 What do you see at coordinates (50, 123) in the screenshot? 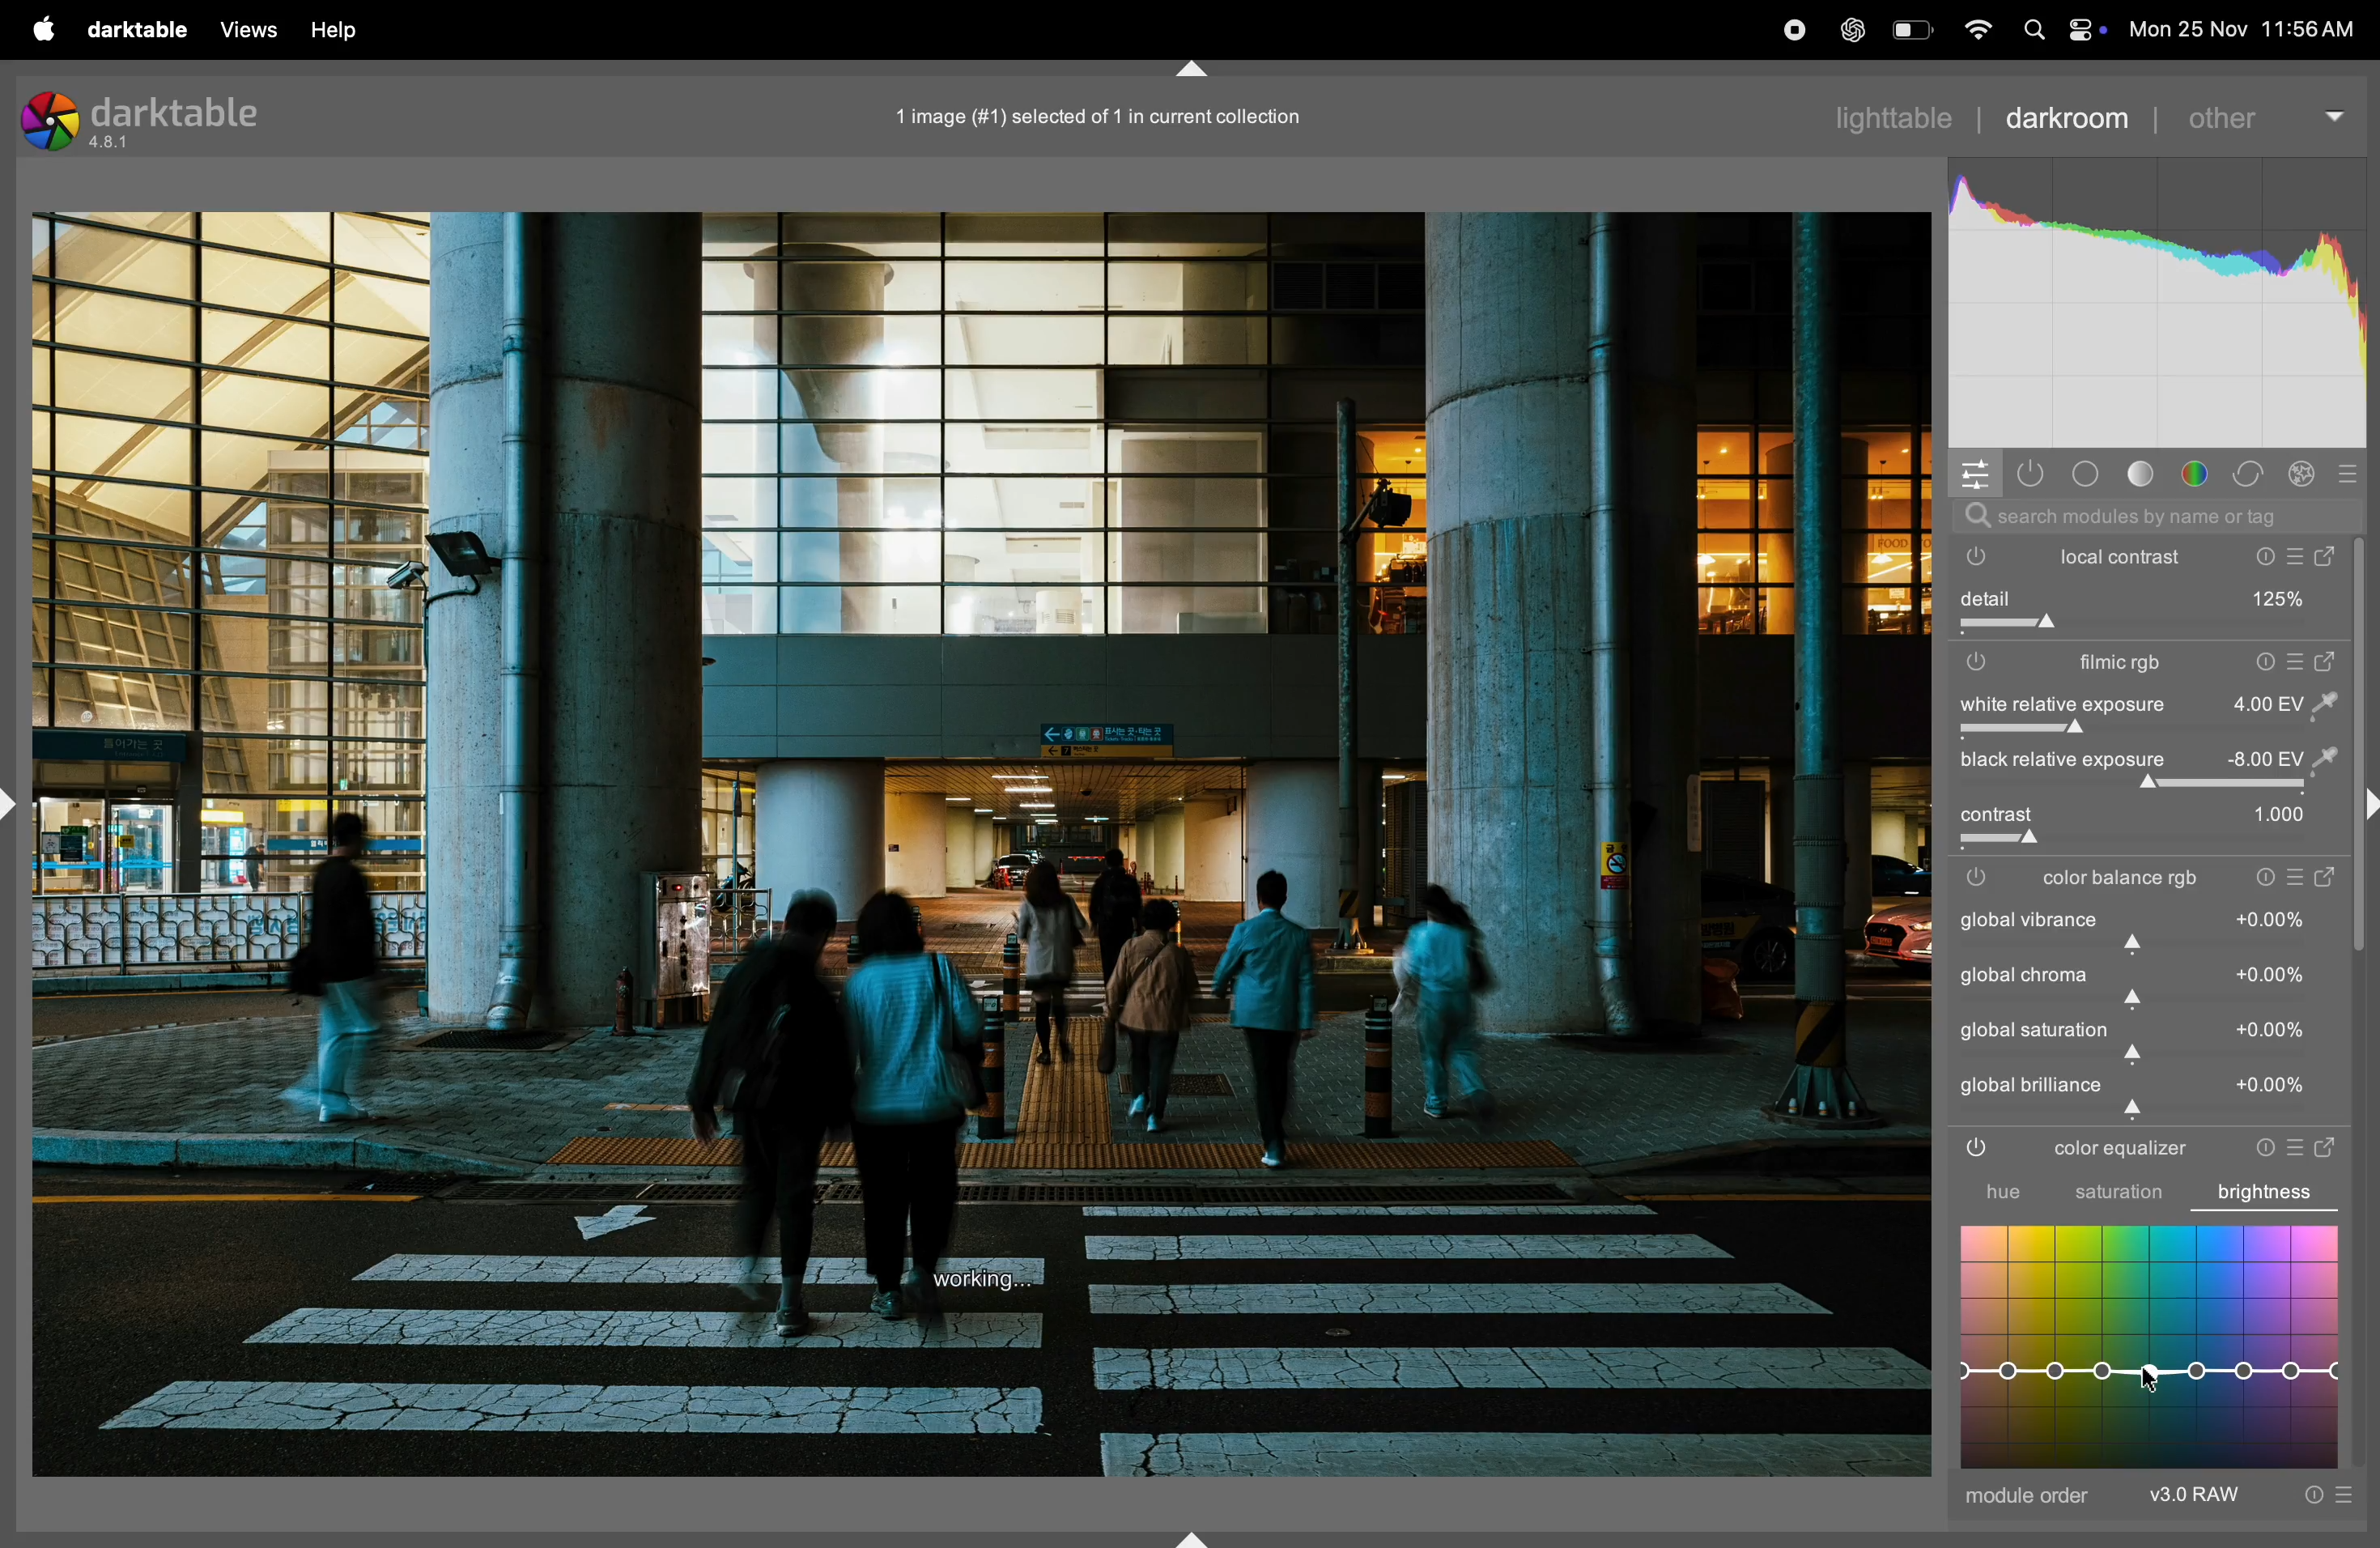
I see `logo` at bounding box center [50, 123].